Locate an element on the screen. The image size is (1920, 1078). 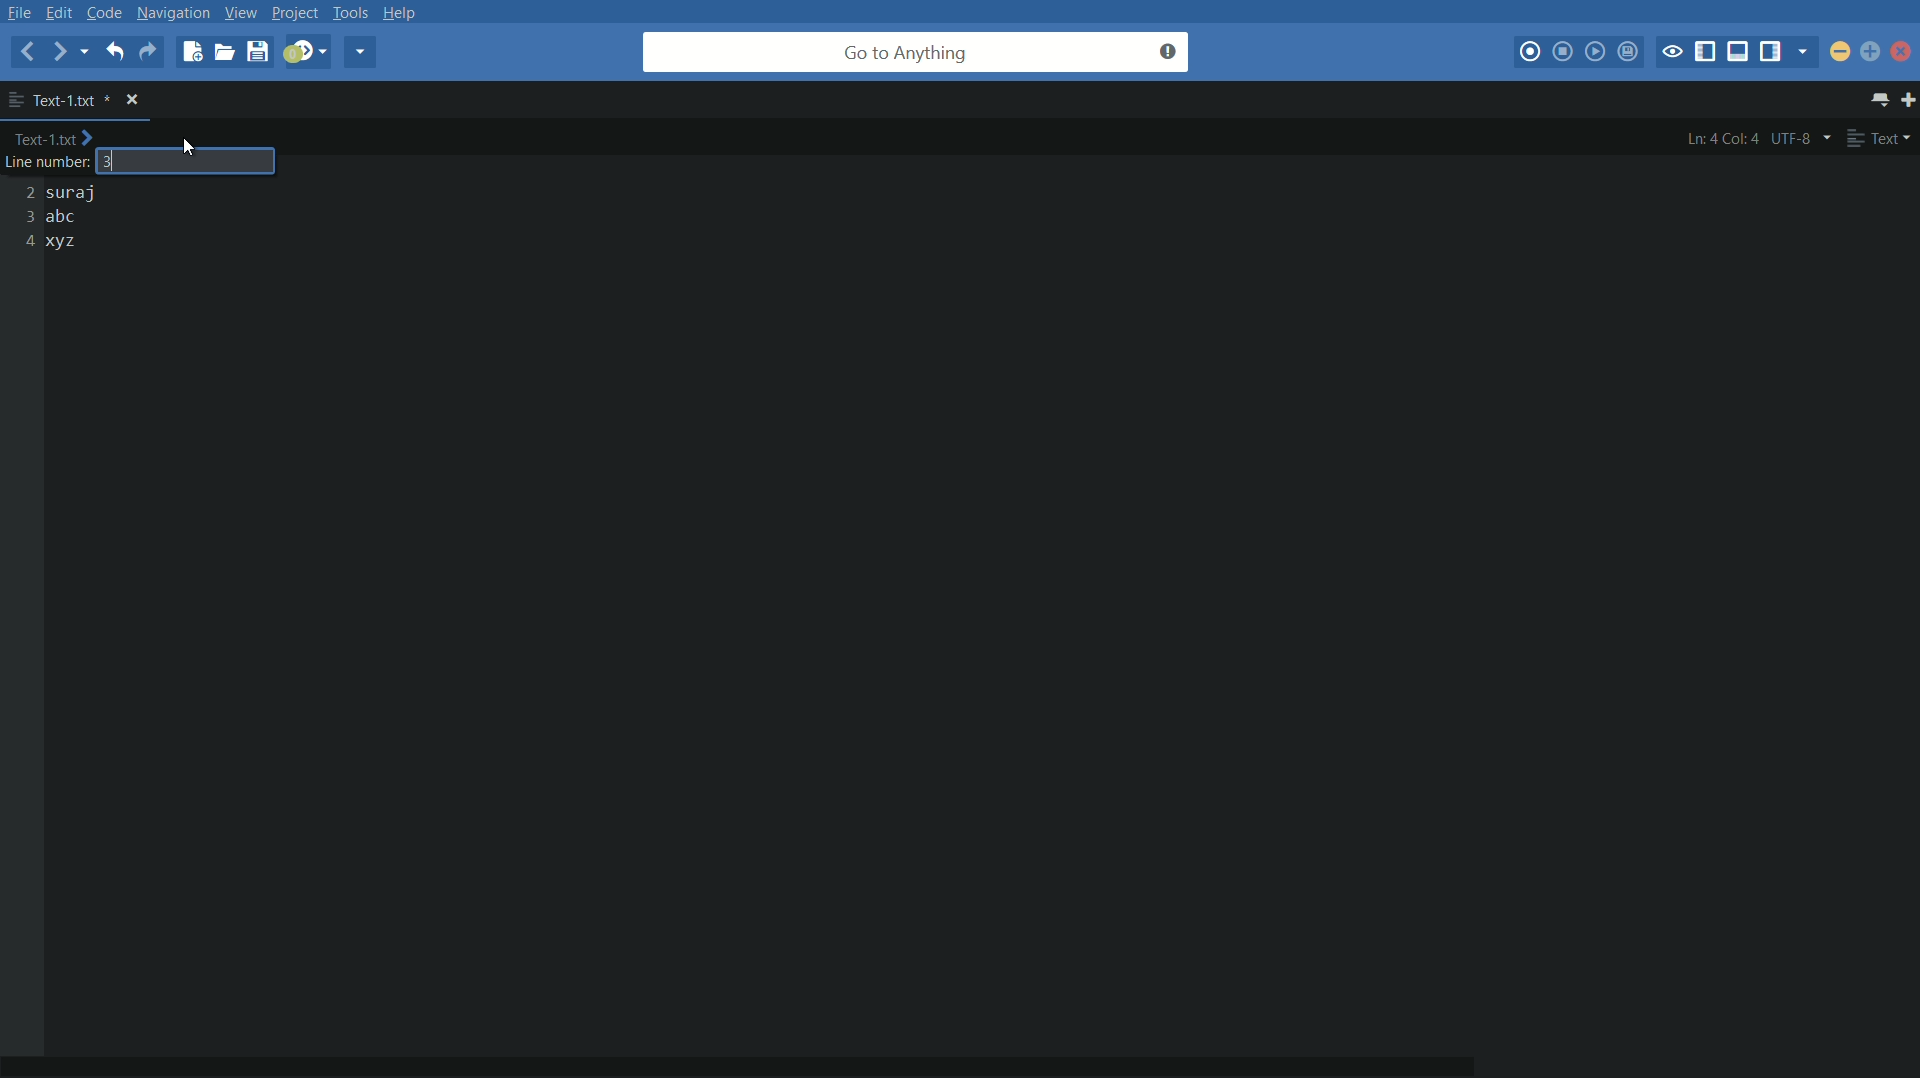
ln:4 col:4 is located at coordinates (1722, 139).